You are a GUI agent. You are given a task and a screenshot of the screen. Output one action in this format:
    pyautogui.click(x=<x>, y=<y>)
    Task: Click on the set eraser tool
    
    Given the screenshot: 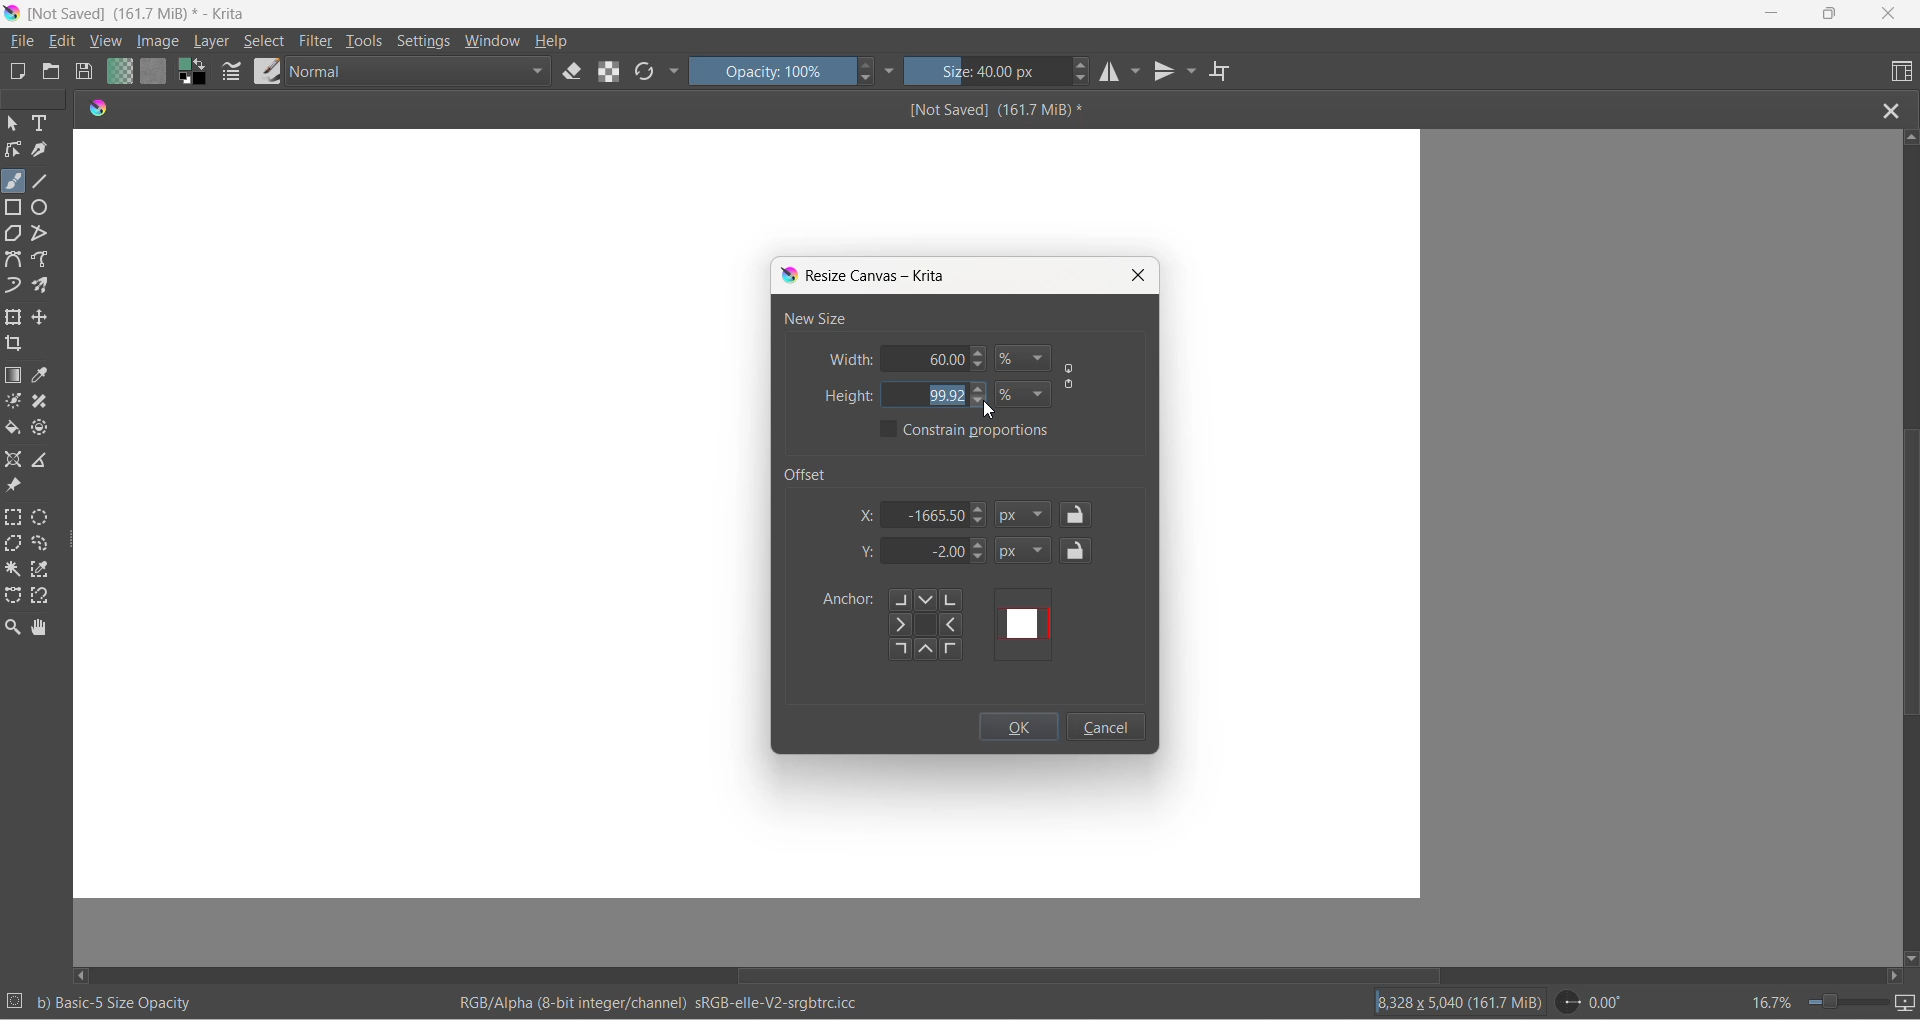 What is the action you would take?
    pyautogui.click(x=573, y=71)
    